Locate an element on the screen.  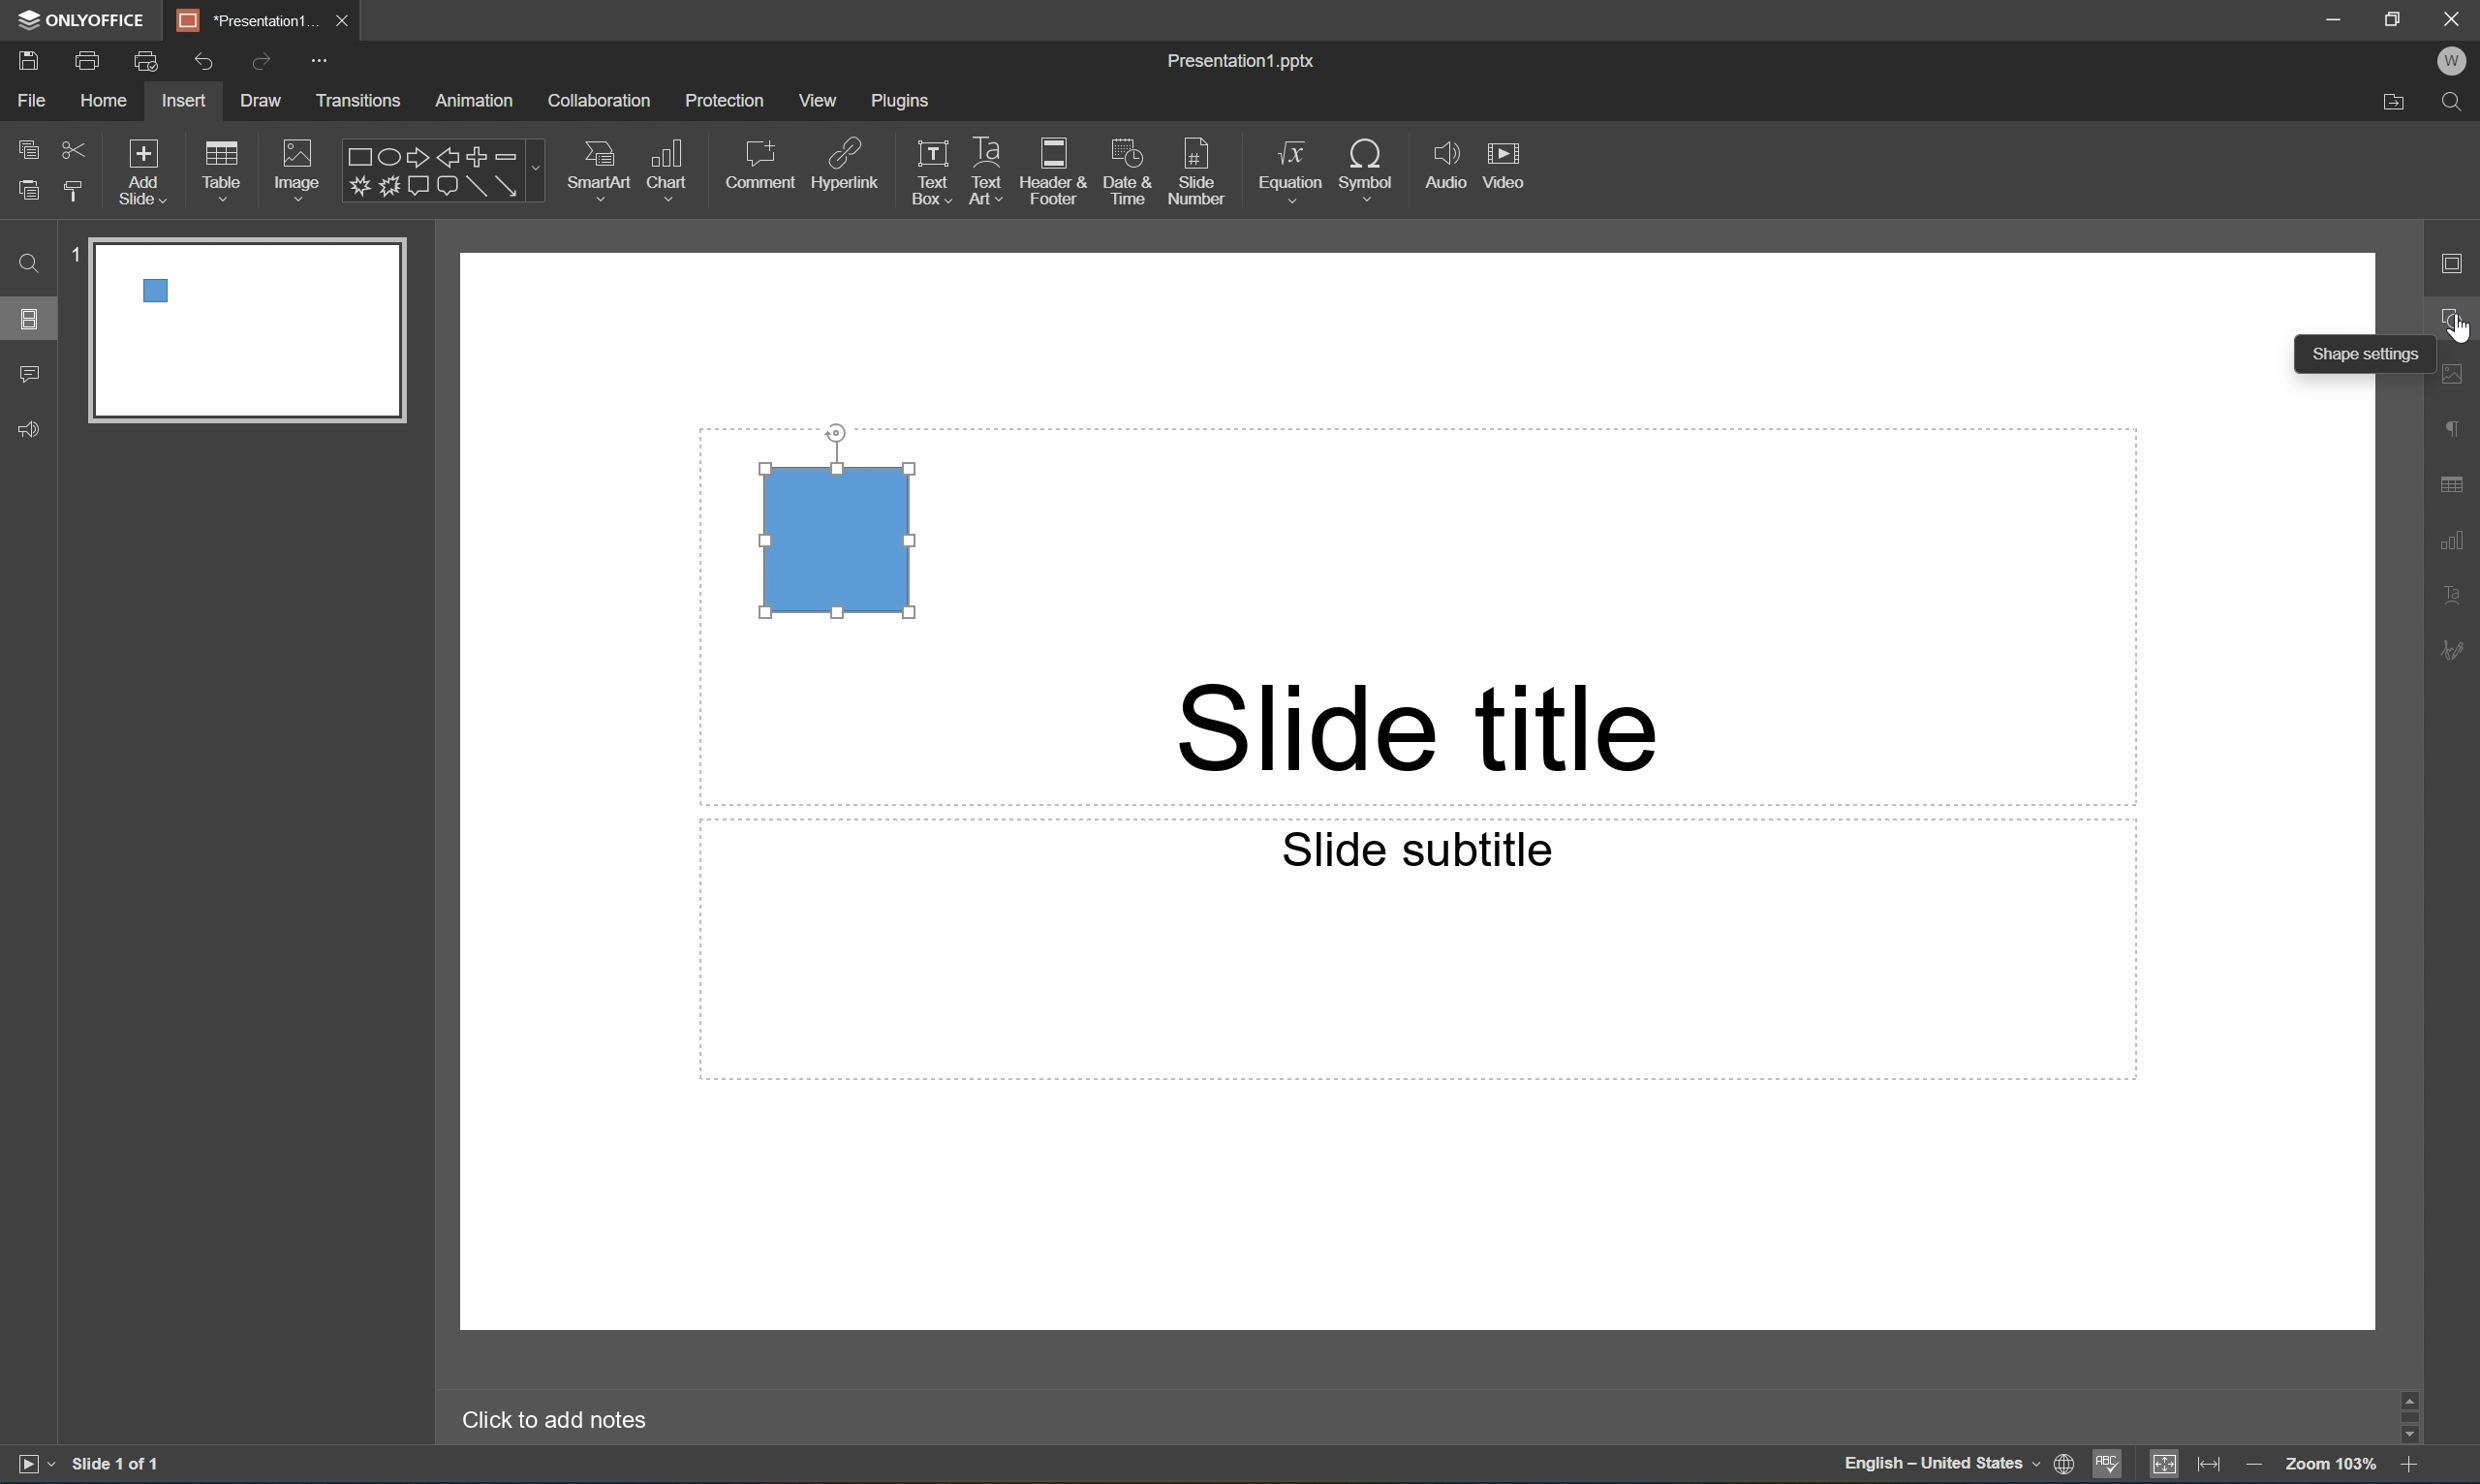
Text Box is located at coordinates (932, 173).